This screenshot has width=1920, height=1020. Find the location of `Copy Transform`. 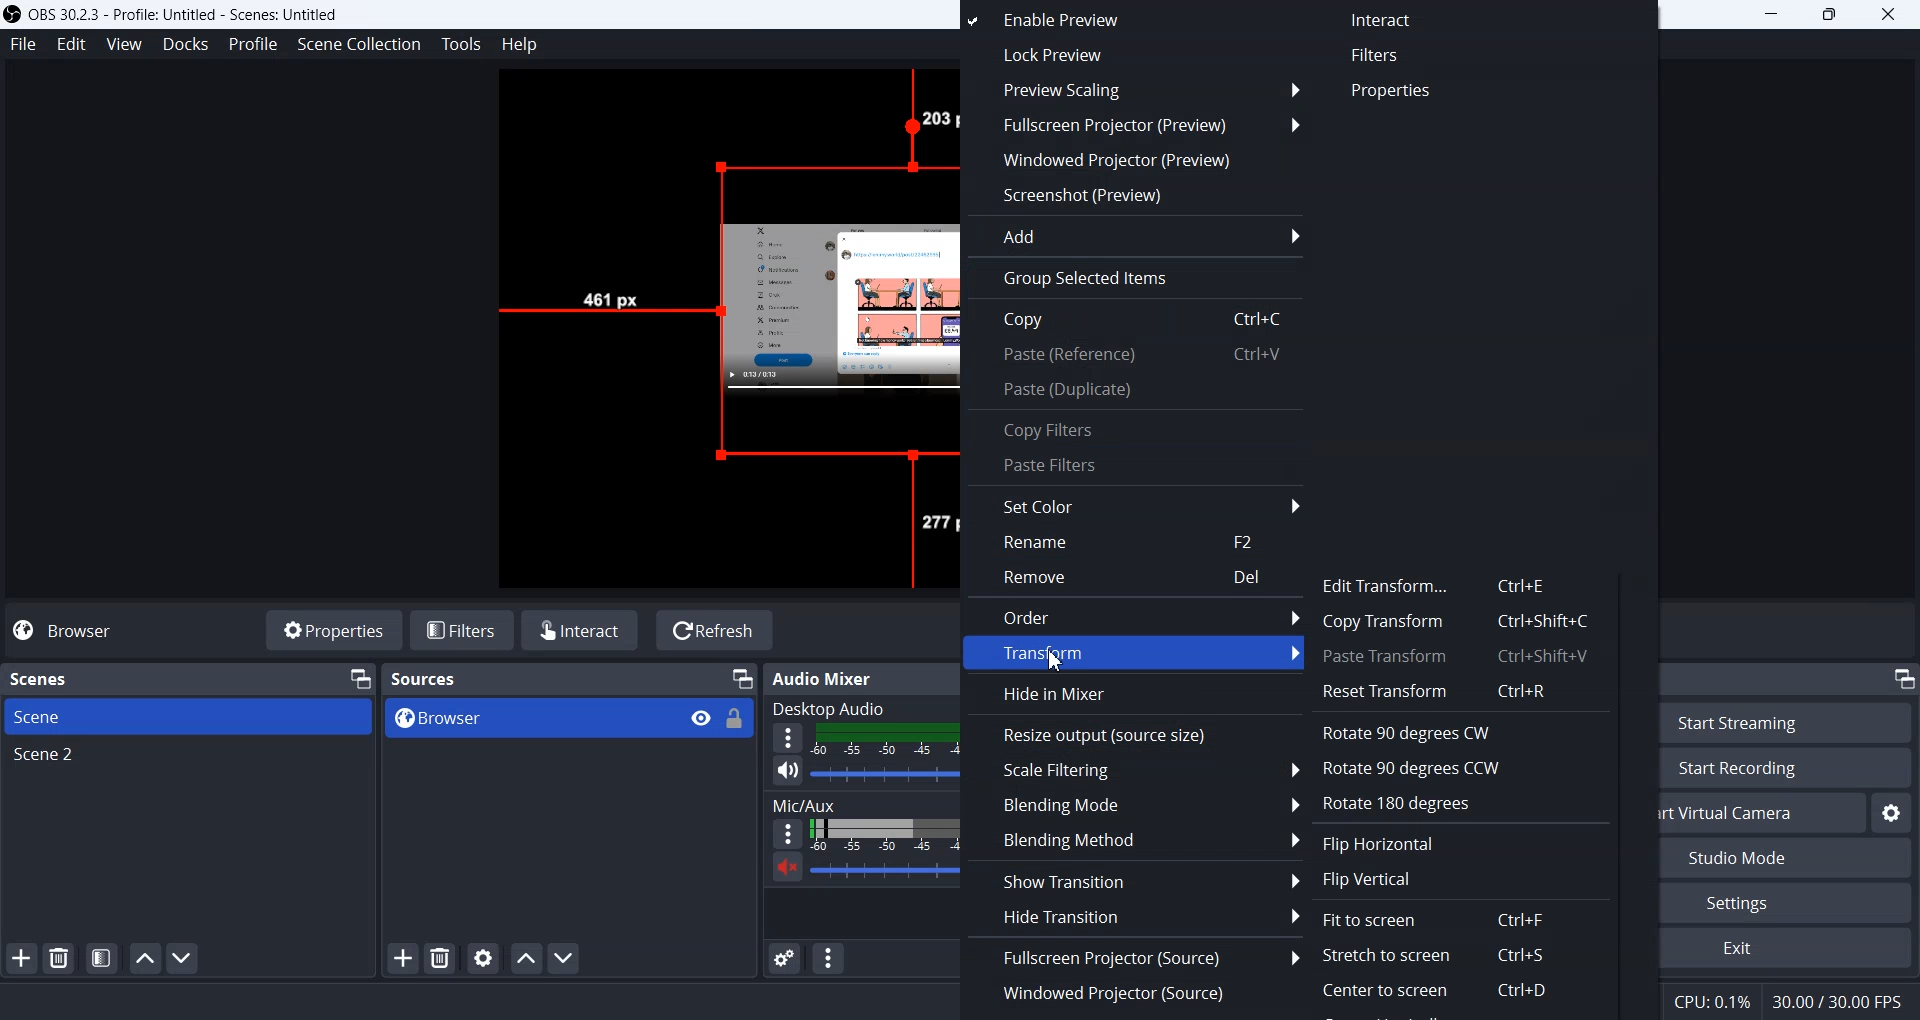

Copy Transform is located at coordinates (1461, 620).